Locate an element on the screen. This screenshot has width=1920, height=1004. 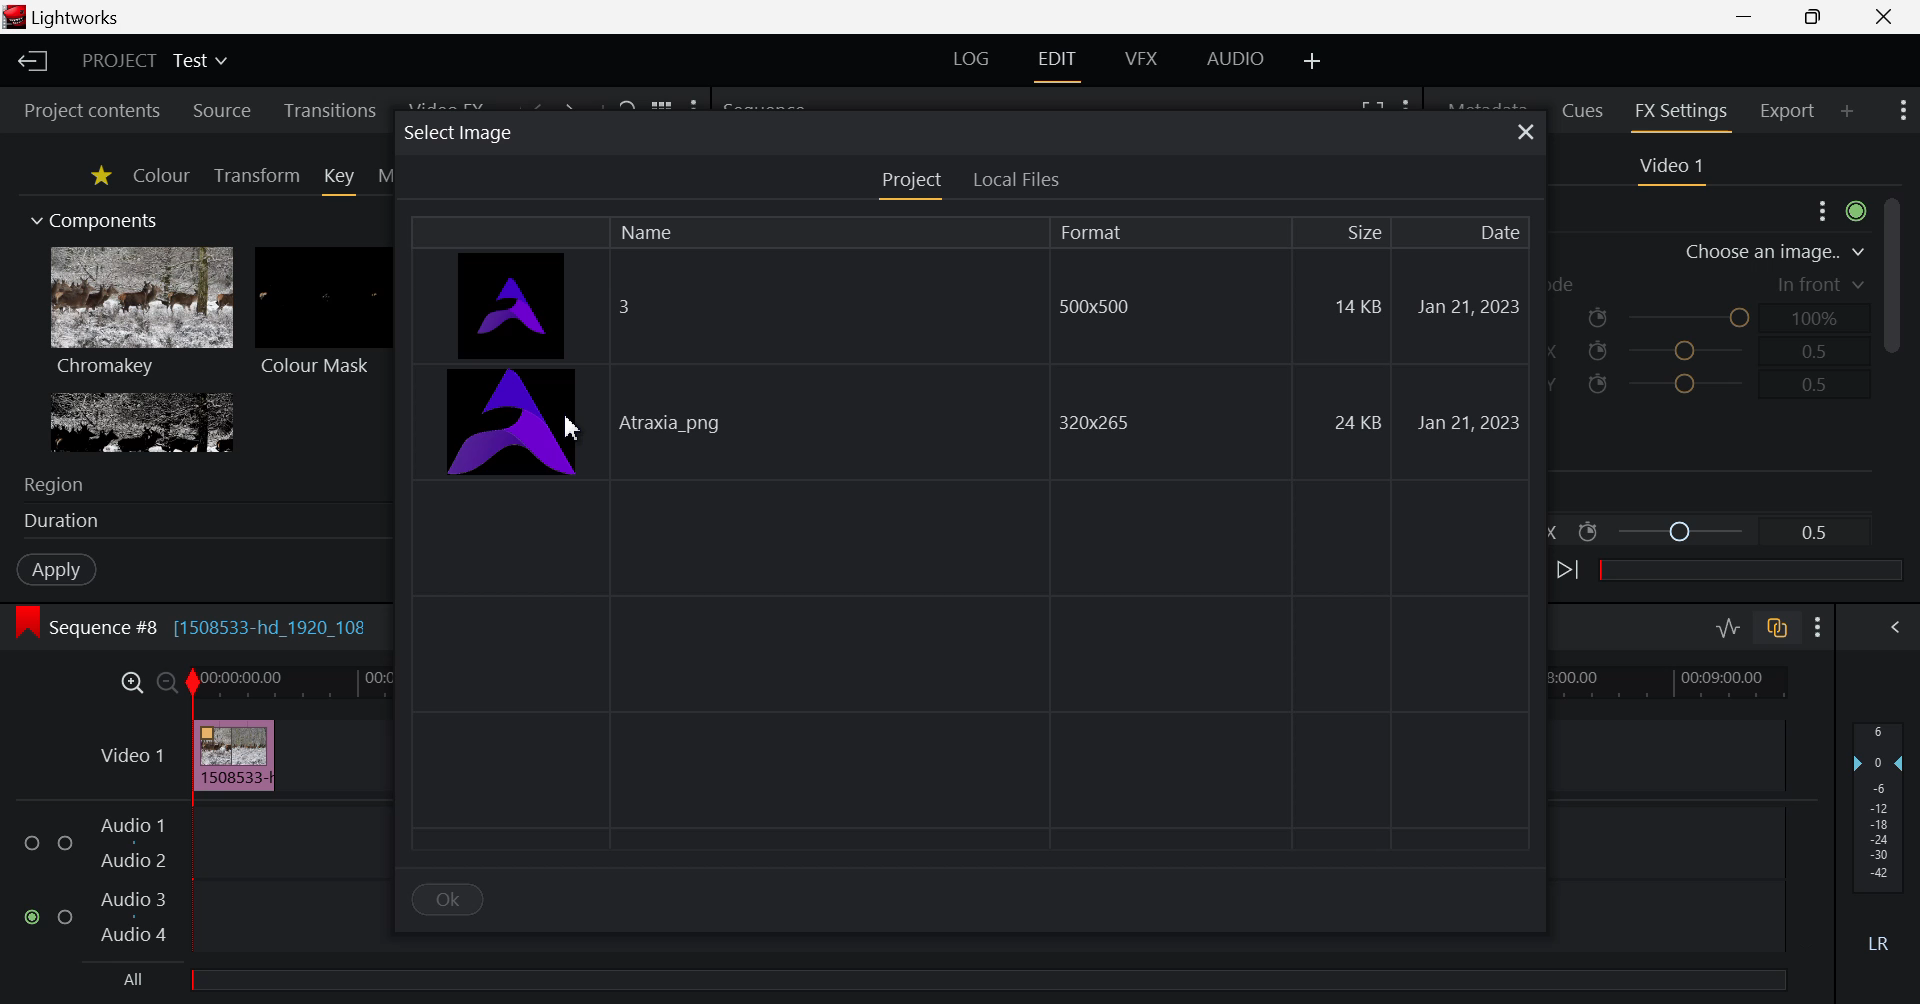
Project contents is located at coordinates (83, 108).